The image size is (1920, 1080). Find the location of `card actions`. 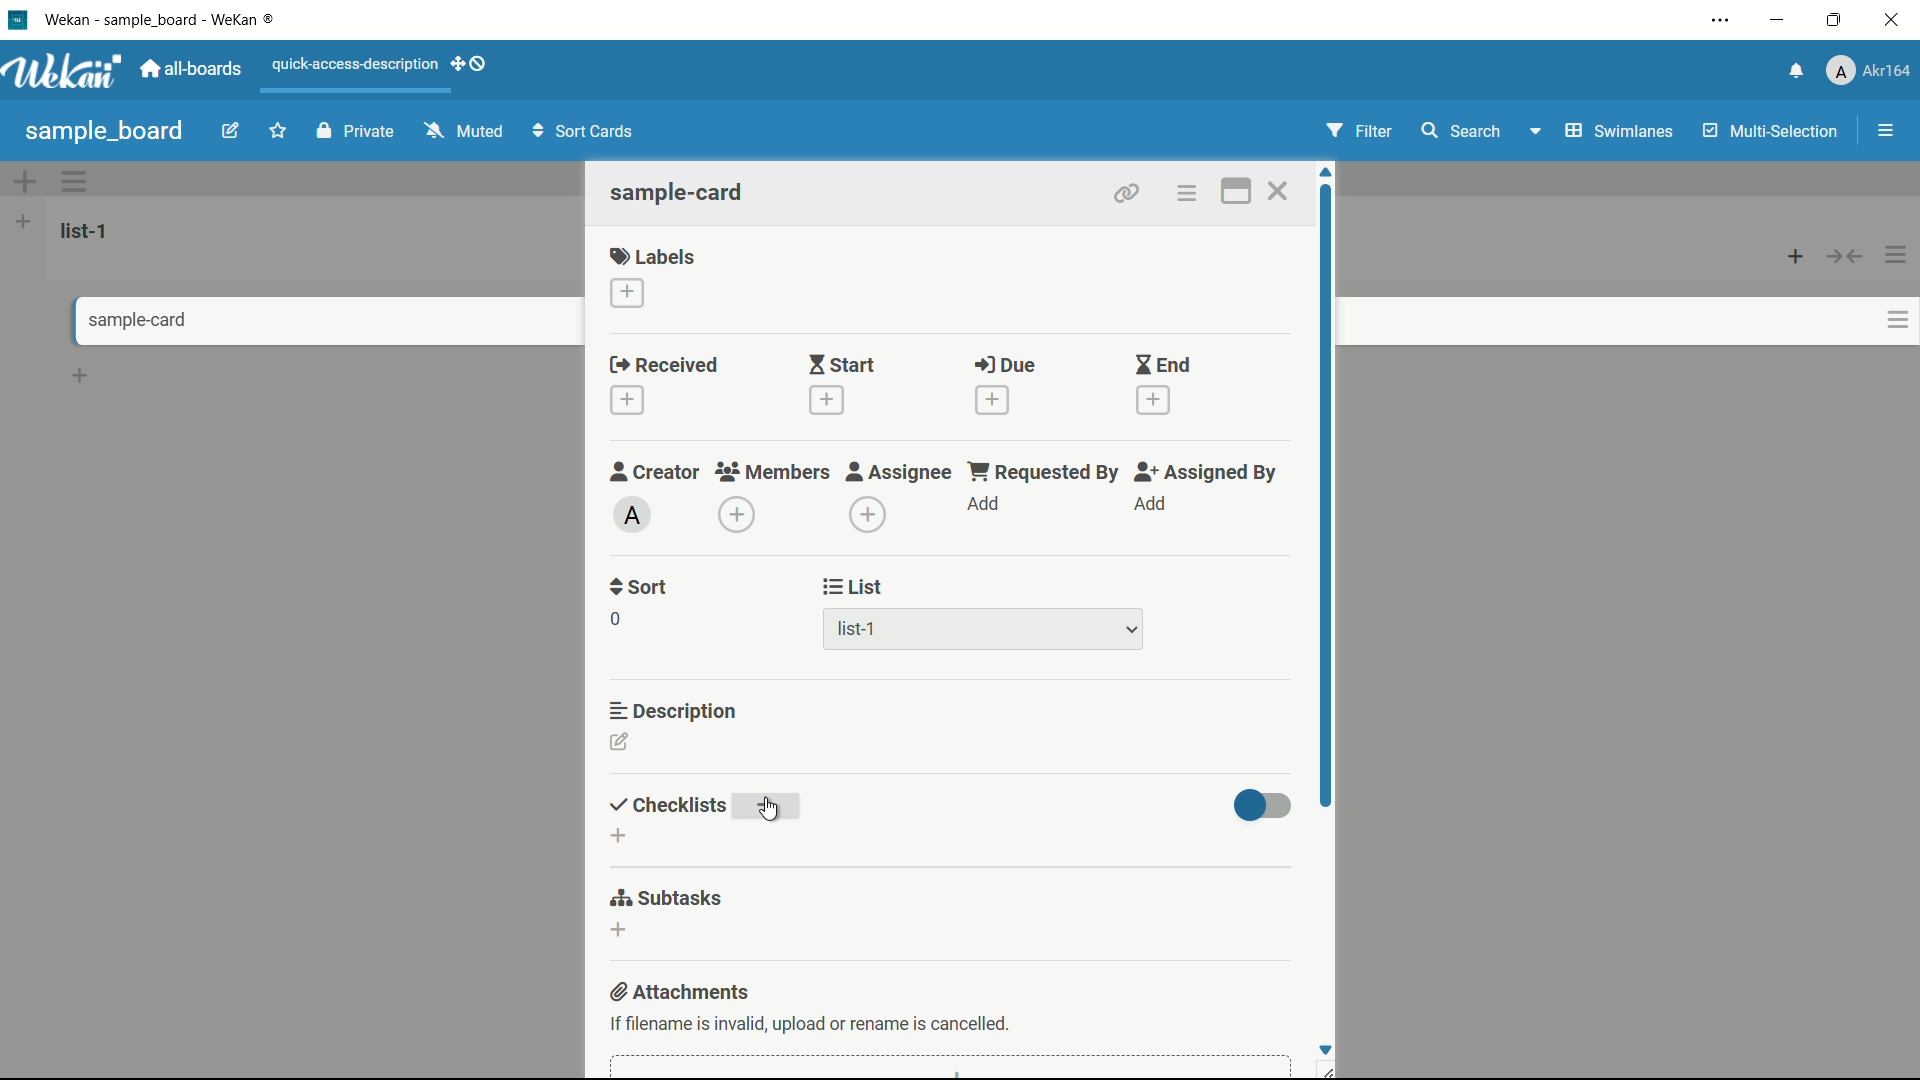

card actions is located at coordinates (1185, 194).